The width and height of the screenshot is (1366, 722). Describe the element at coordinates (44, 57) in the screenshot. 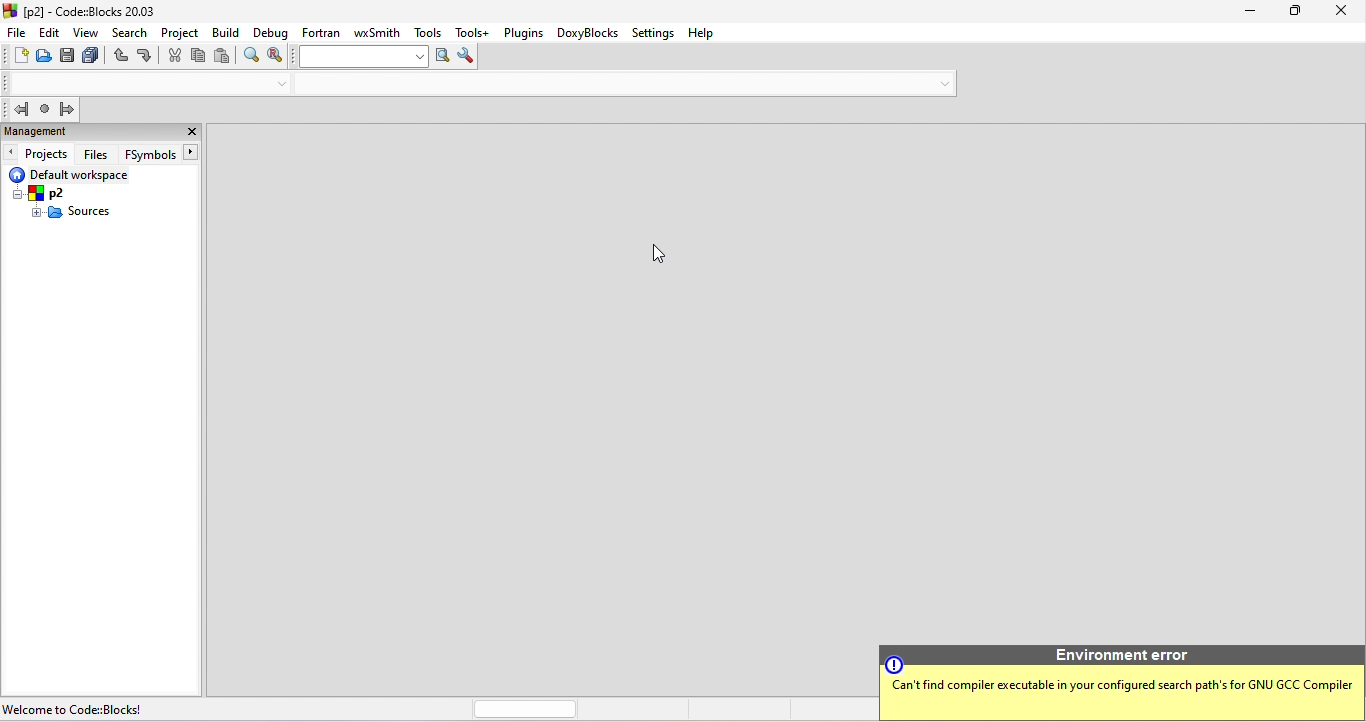

I see `open` at that location.